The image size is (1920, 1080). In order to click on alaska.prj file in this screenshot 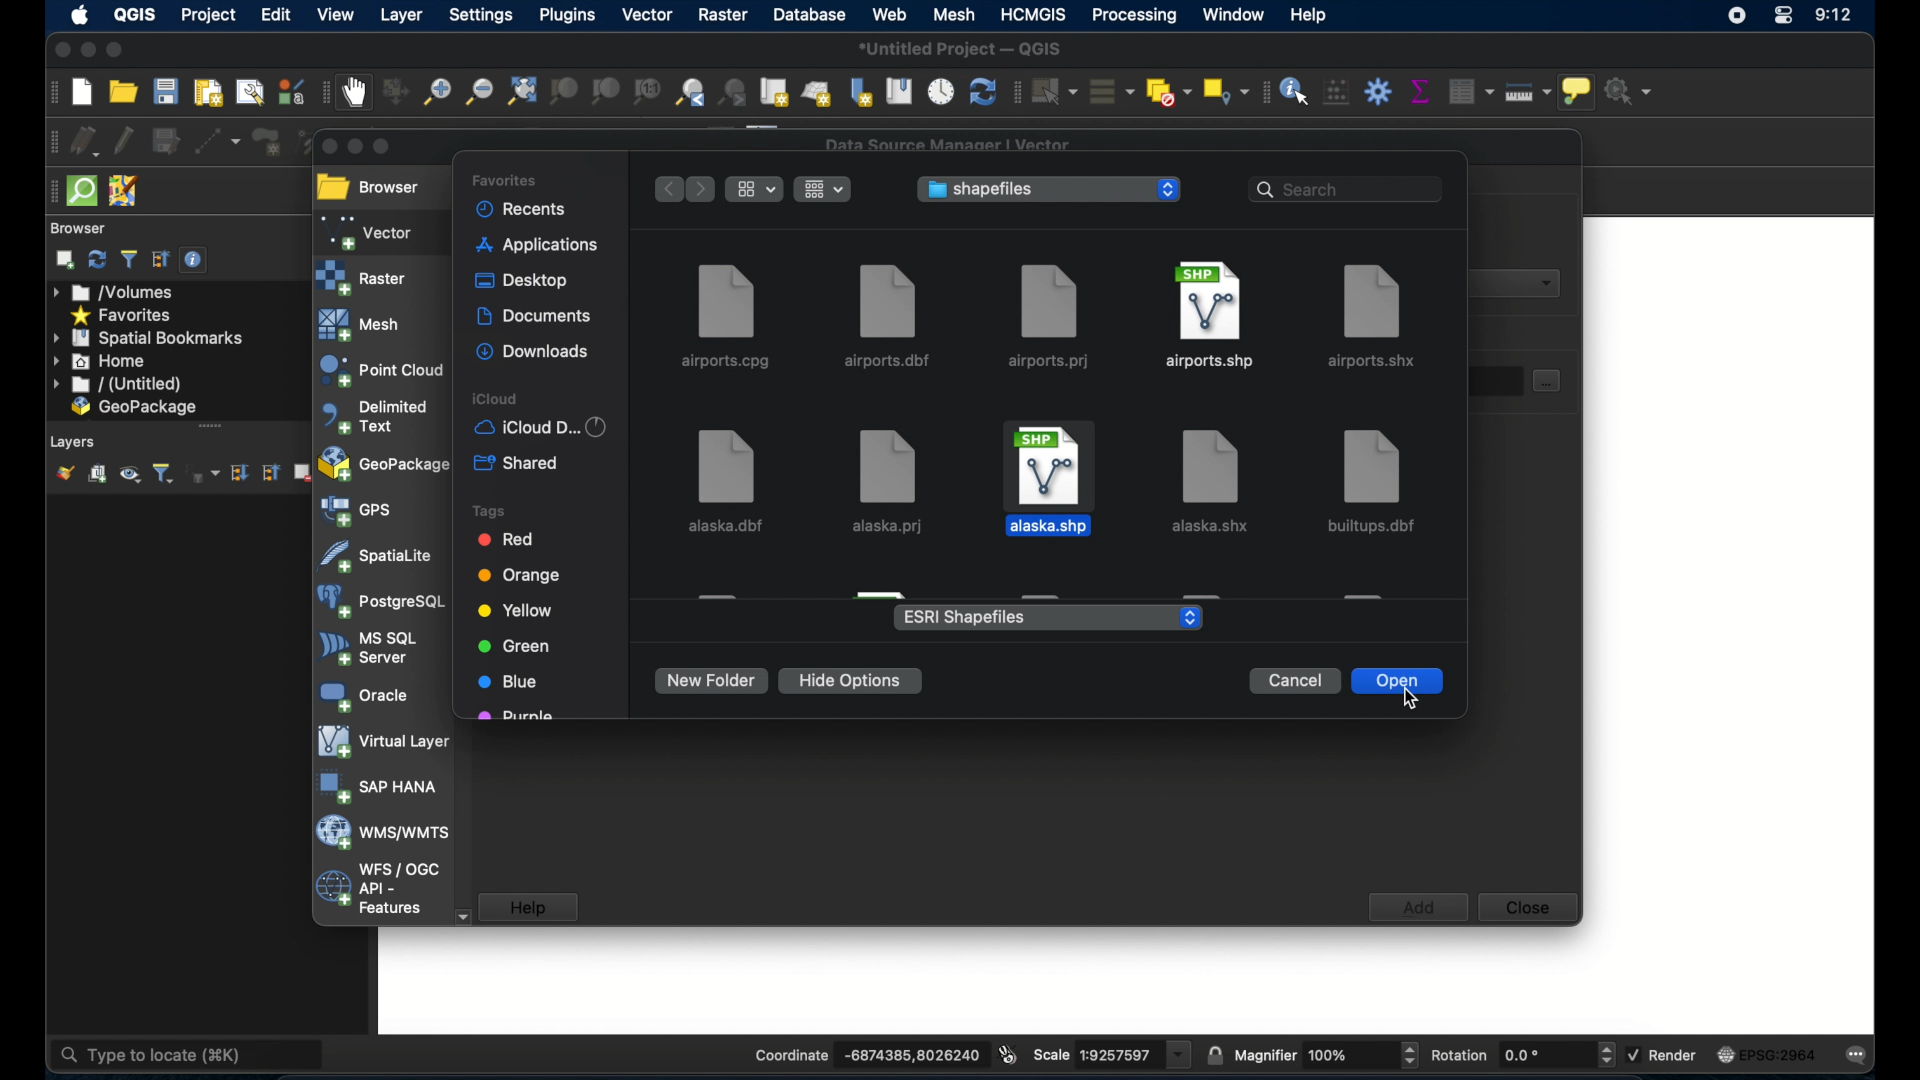, I will do `click(890, 480)`.